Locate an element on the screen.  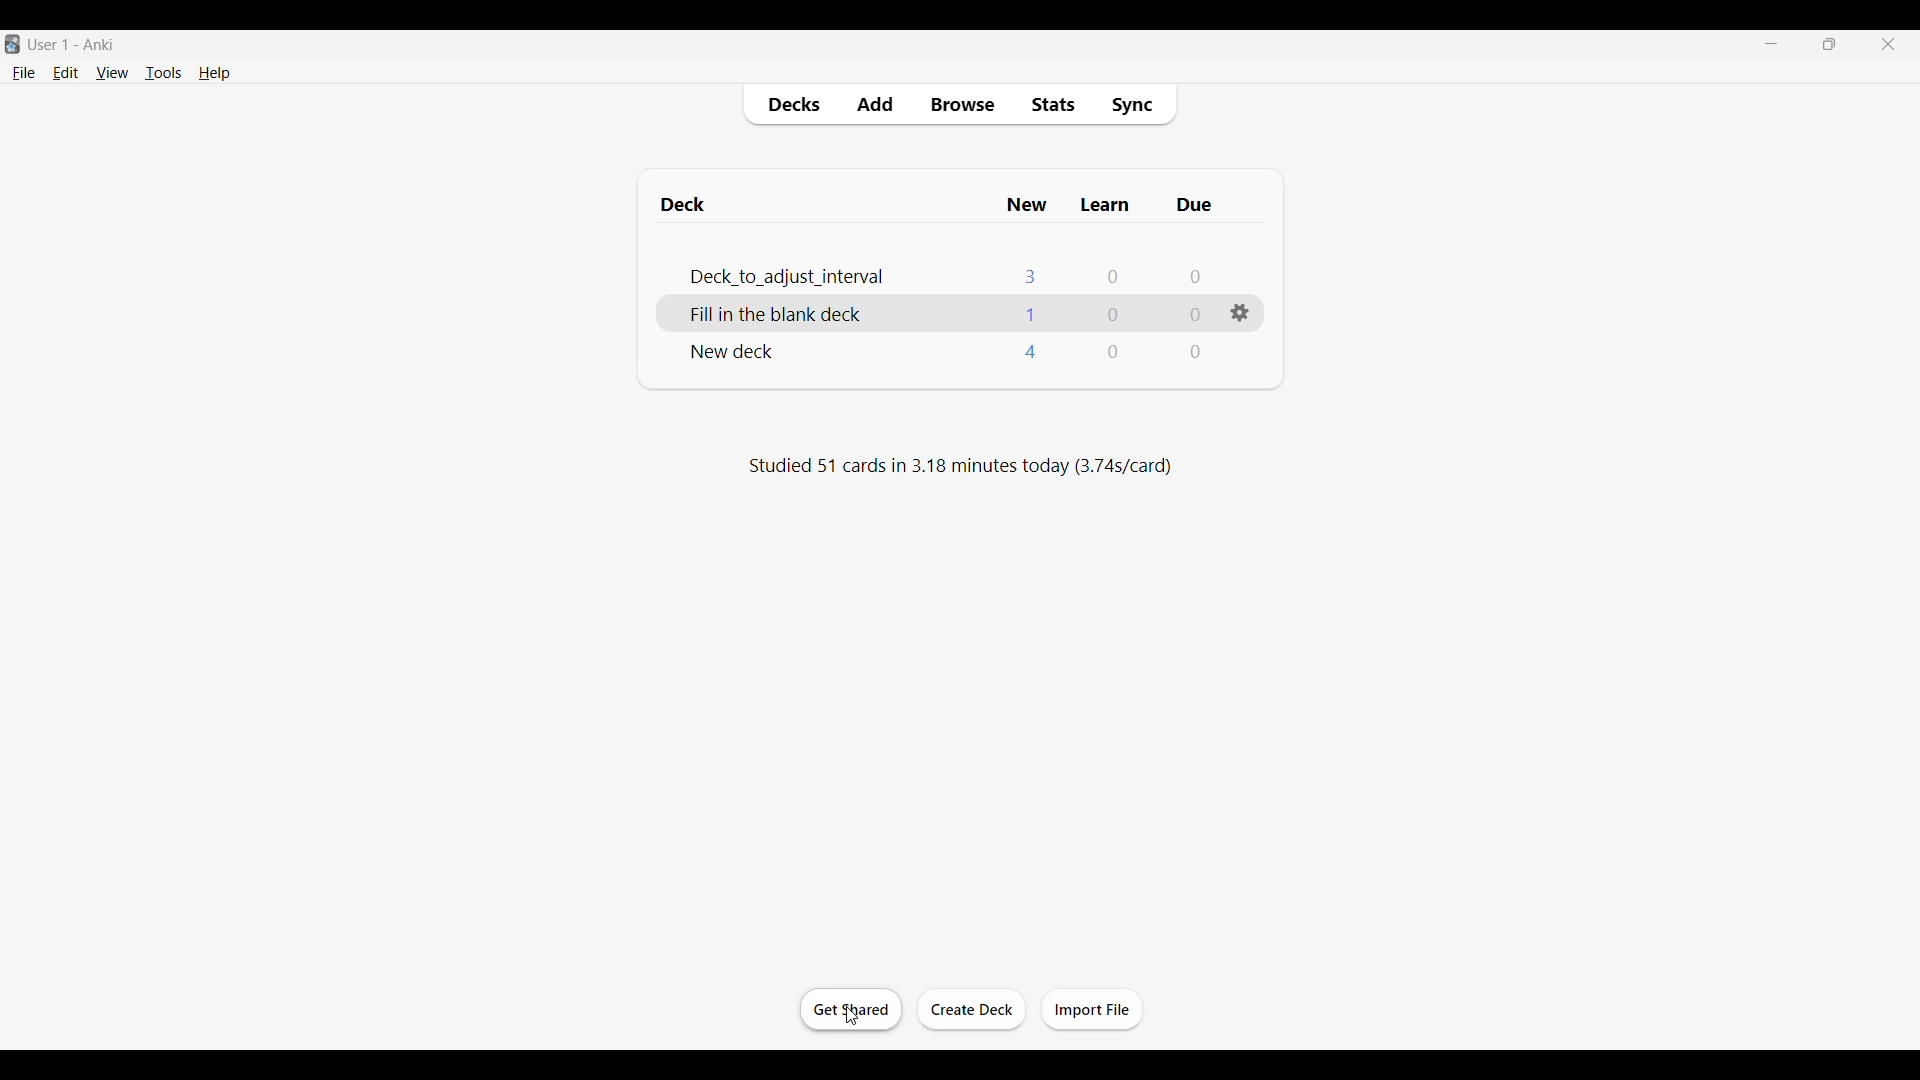
Deck column is located at coordinates (825, 208).